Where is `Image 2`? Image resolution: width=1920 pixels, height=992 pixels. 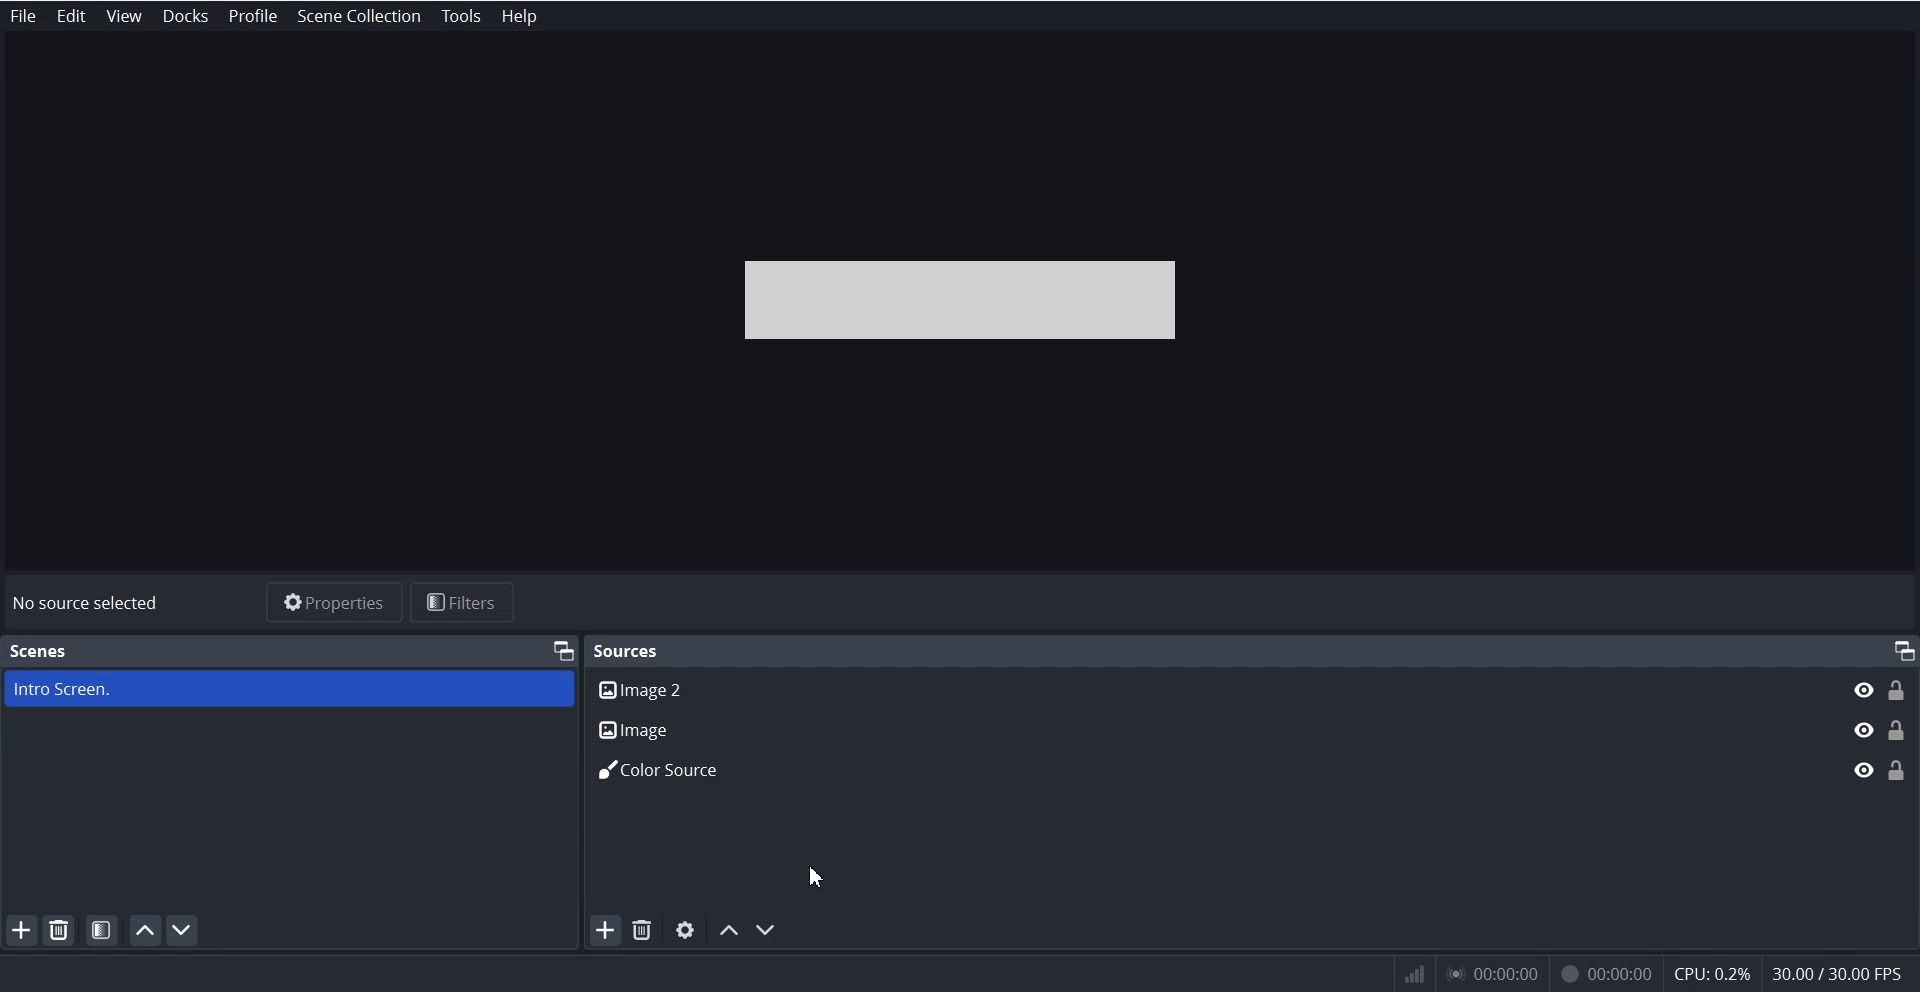 Image 2 is located at coordinates (1207, 688).